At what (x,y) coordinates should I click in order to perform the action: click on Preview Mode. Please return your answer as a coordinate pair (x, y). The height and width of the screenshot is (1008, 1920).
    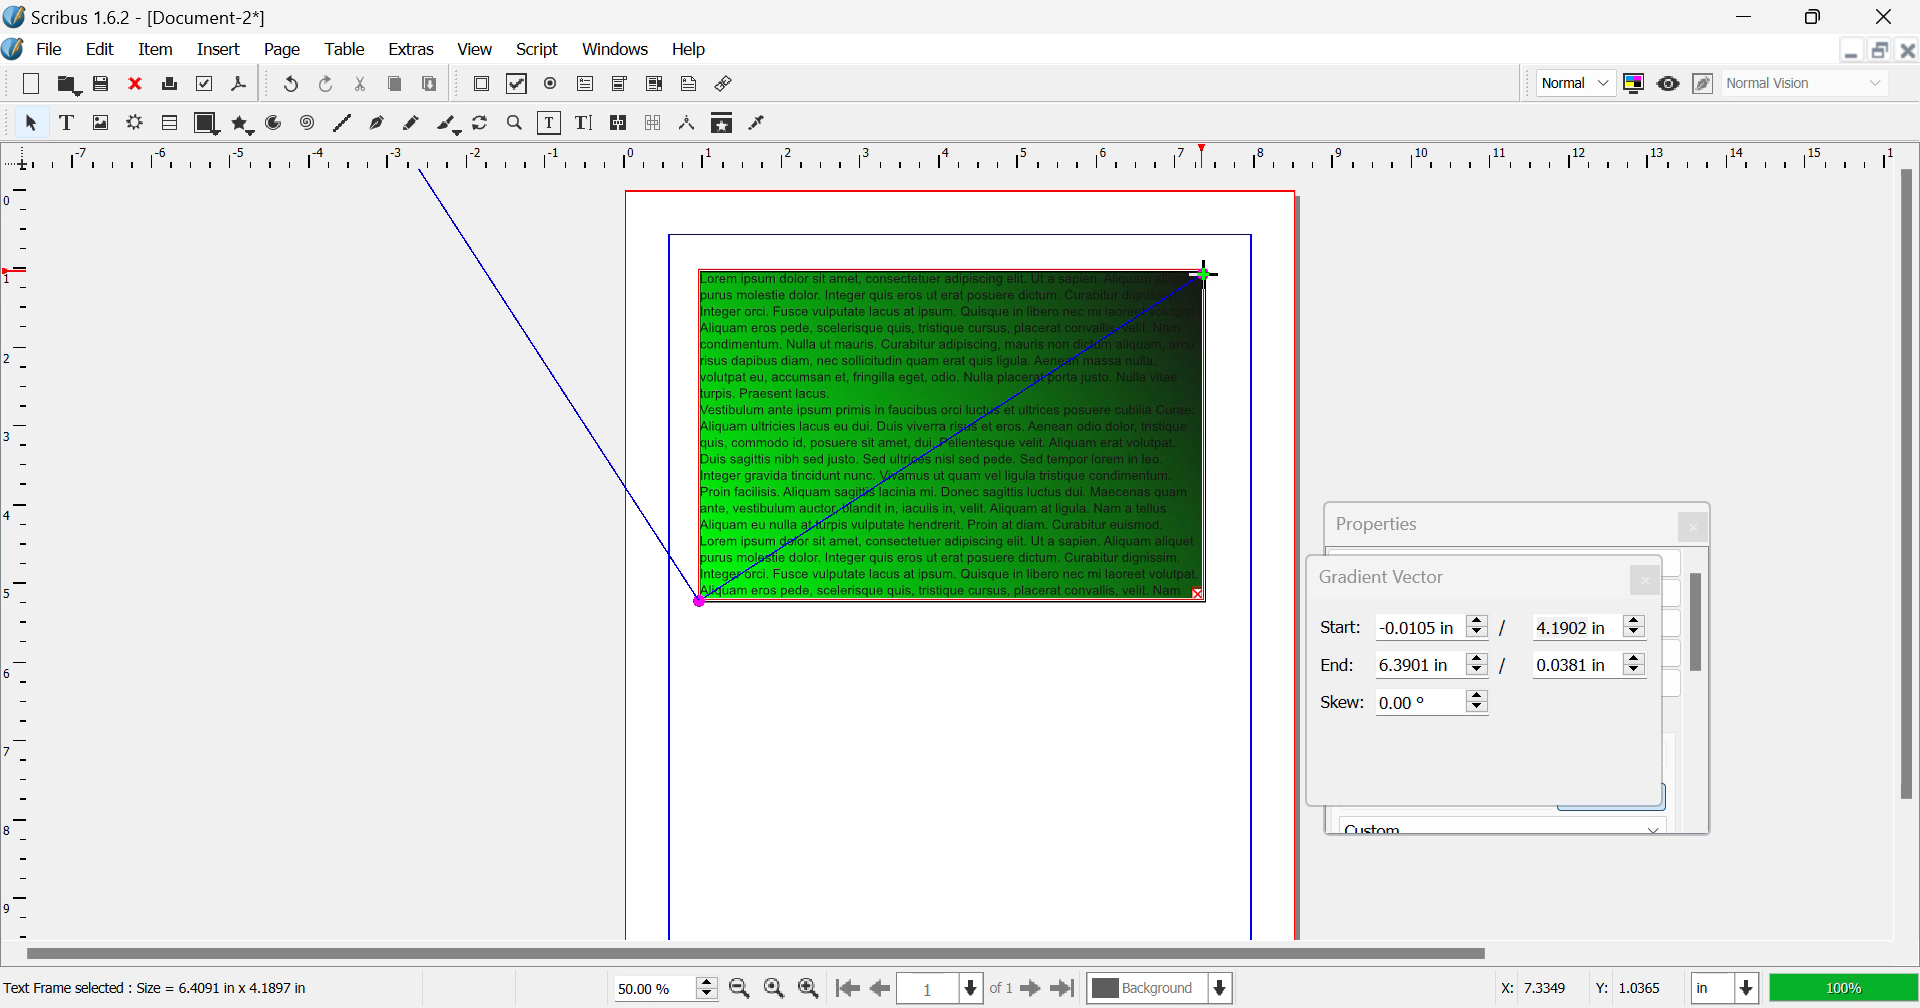
    Looking at the image, I should click on (1574, 82).